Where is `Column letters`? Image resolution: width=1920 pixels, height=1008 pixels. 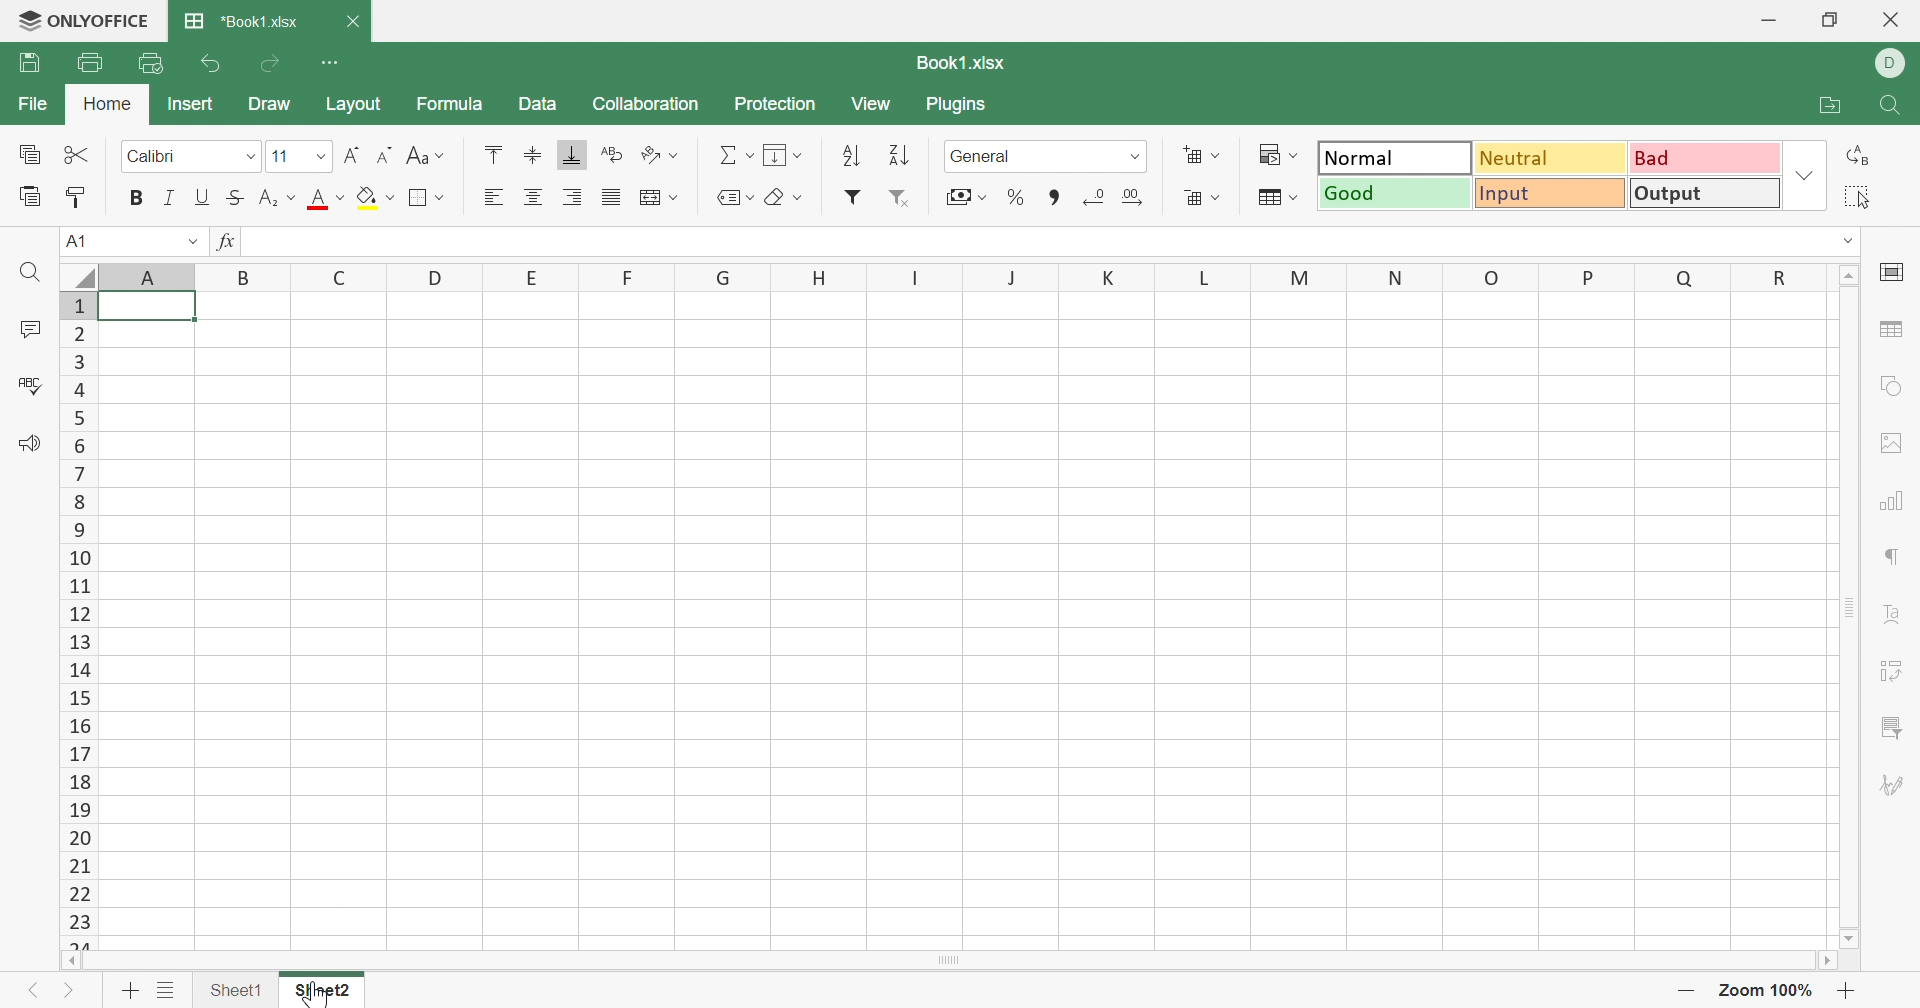
Column letters is located at coordinates (947, 276).